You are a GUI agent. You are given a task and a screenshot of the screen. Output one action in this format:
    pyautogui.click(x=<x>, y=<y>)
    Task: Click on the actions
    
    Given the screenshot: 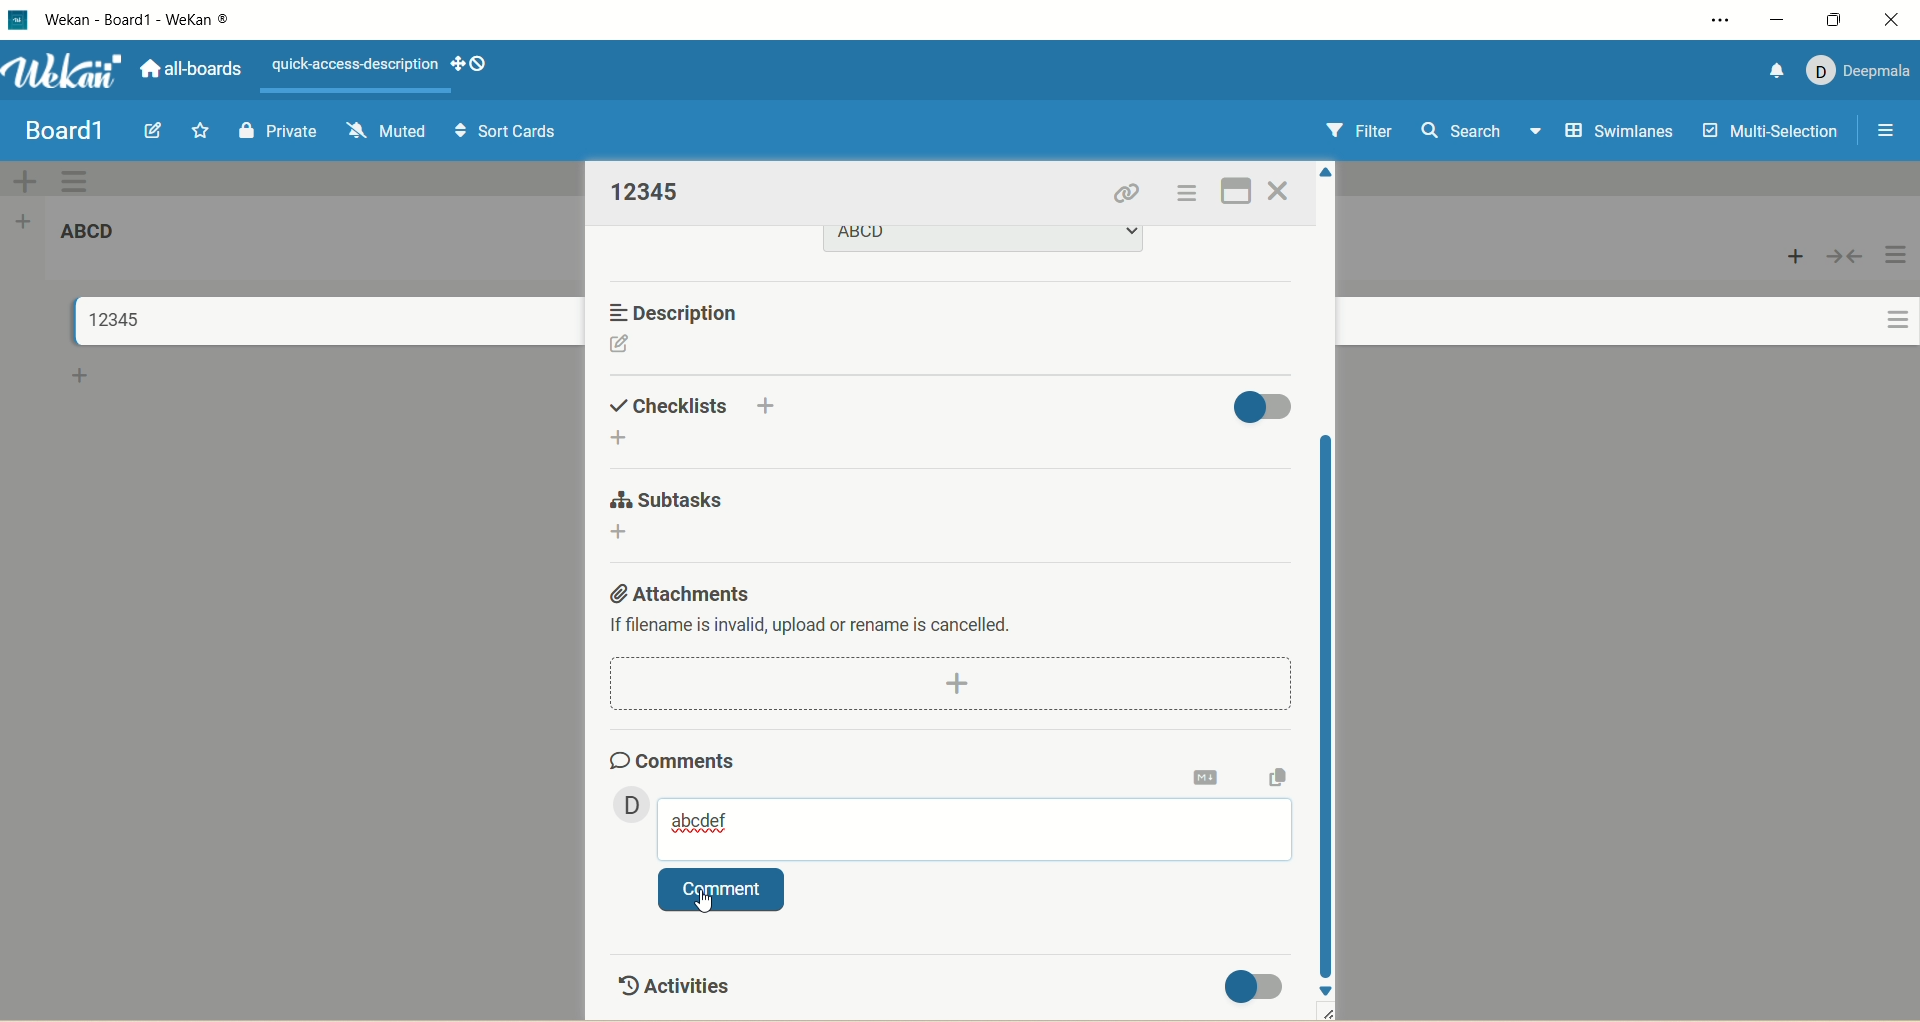 What is the action you would take?
    pyautogui.click(x=1889, y=304)
    